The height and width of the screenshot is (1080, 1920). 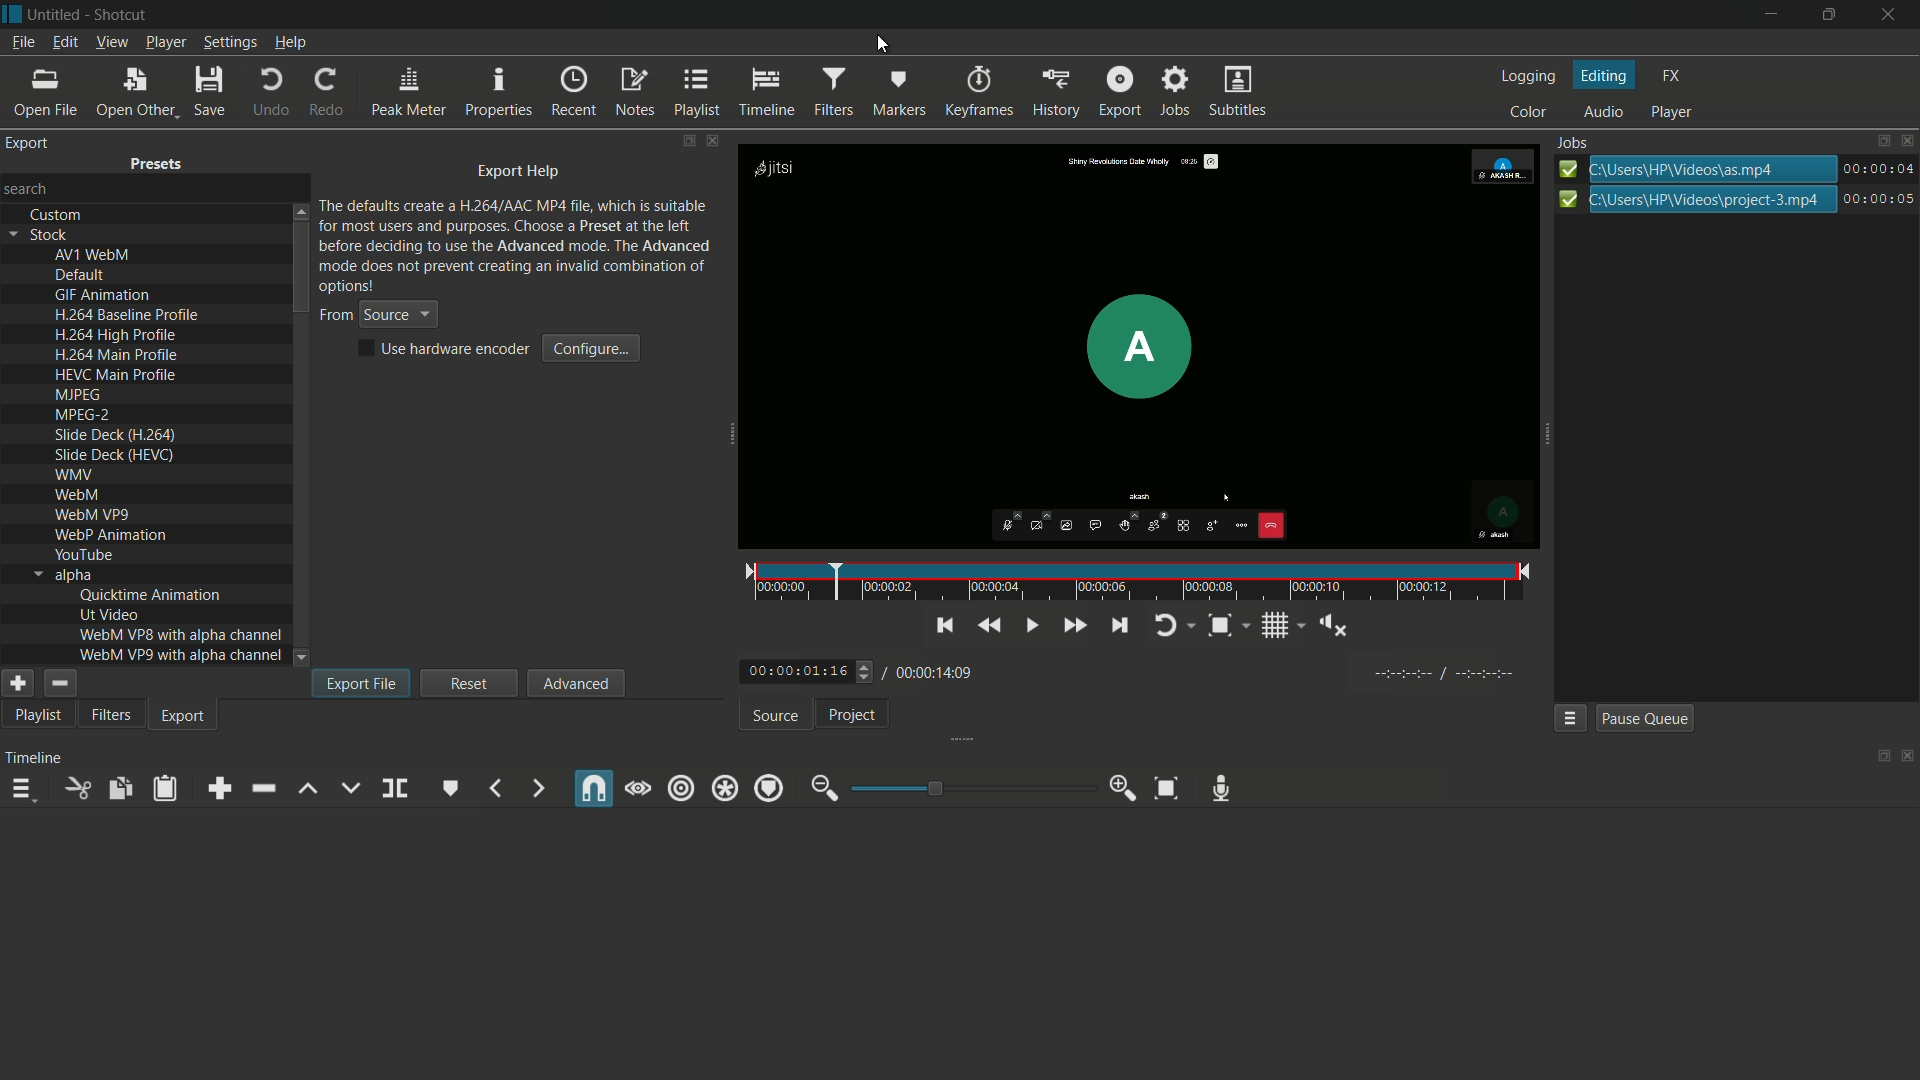 What do you see at coordinates (1339, 624) in the screenshot?
I see `show volume control` at bounding box center [1339, 624].